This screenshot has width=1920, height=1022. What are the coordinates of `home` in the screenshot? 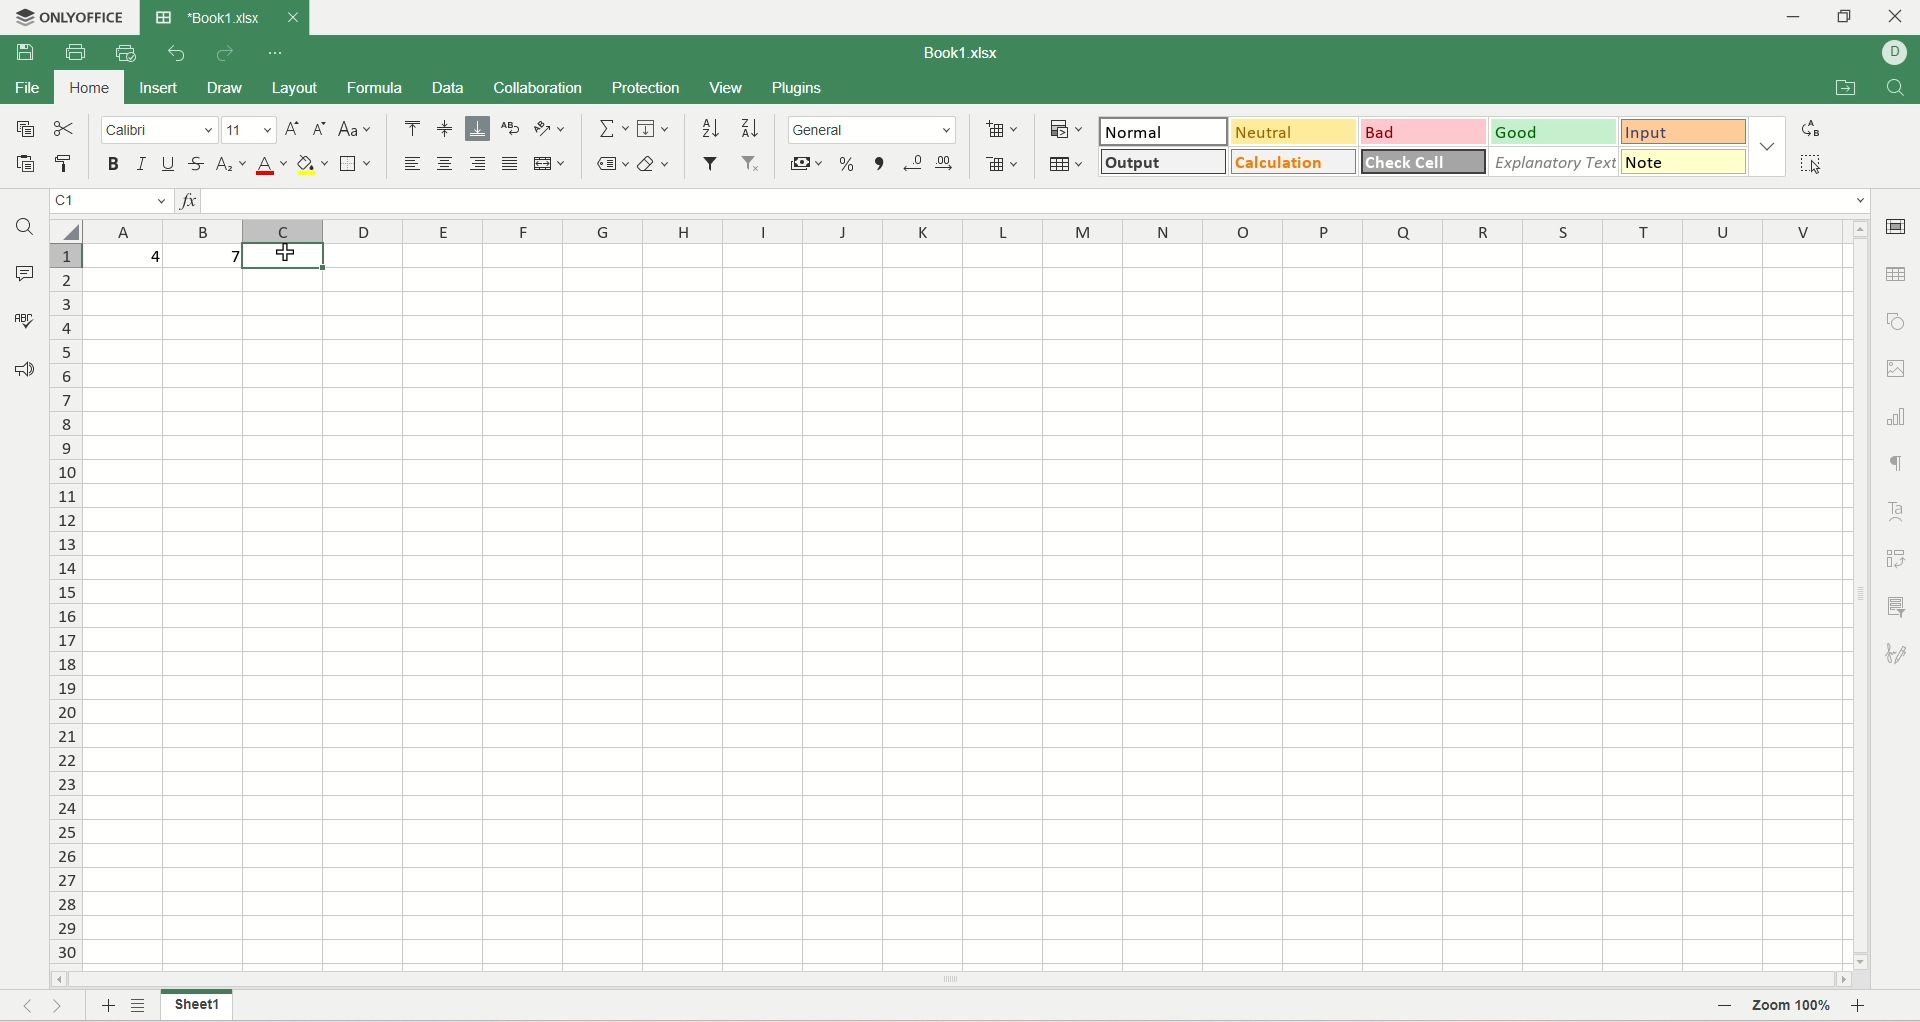 It's located at (88, 88).